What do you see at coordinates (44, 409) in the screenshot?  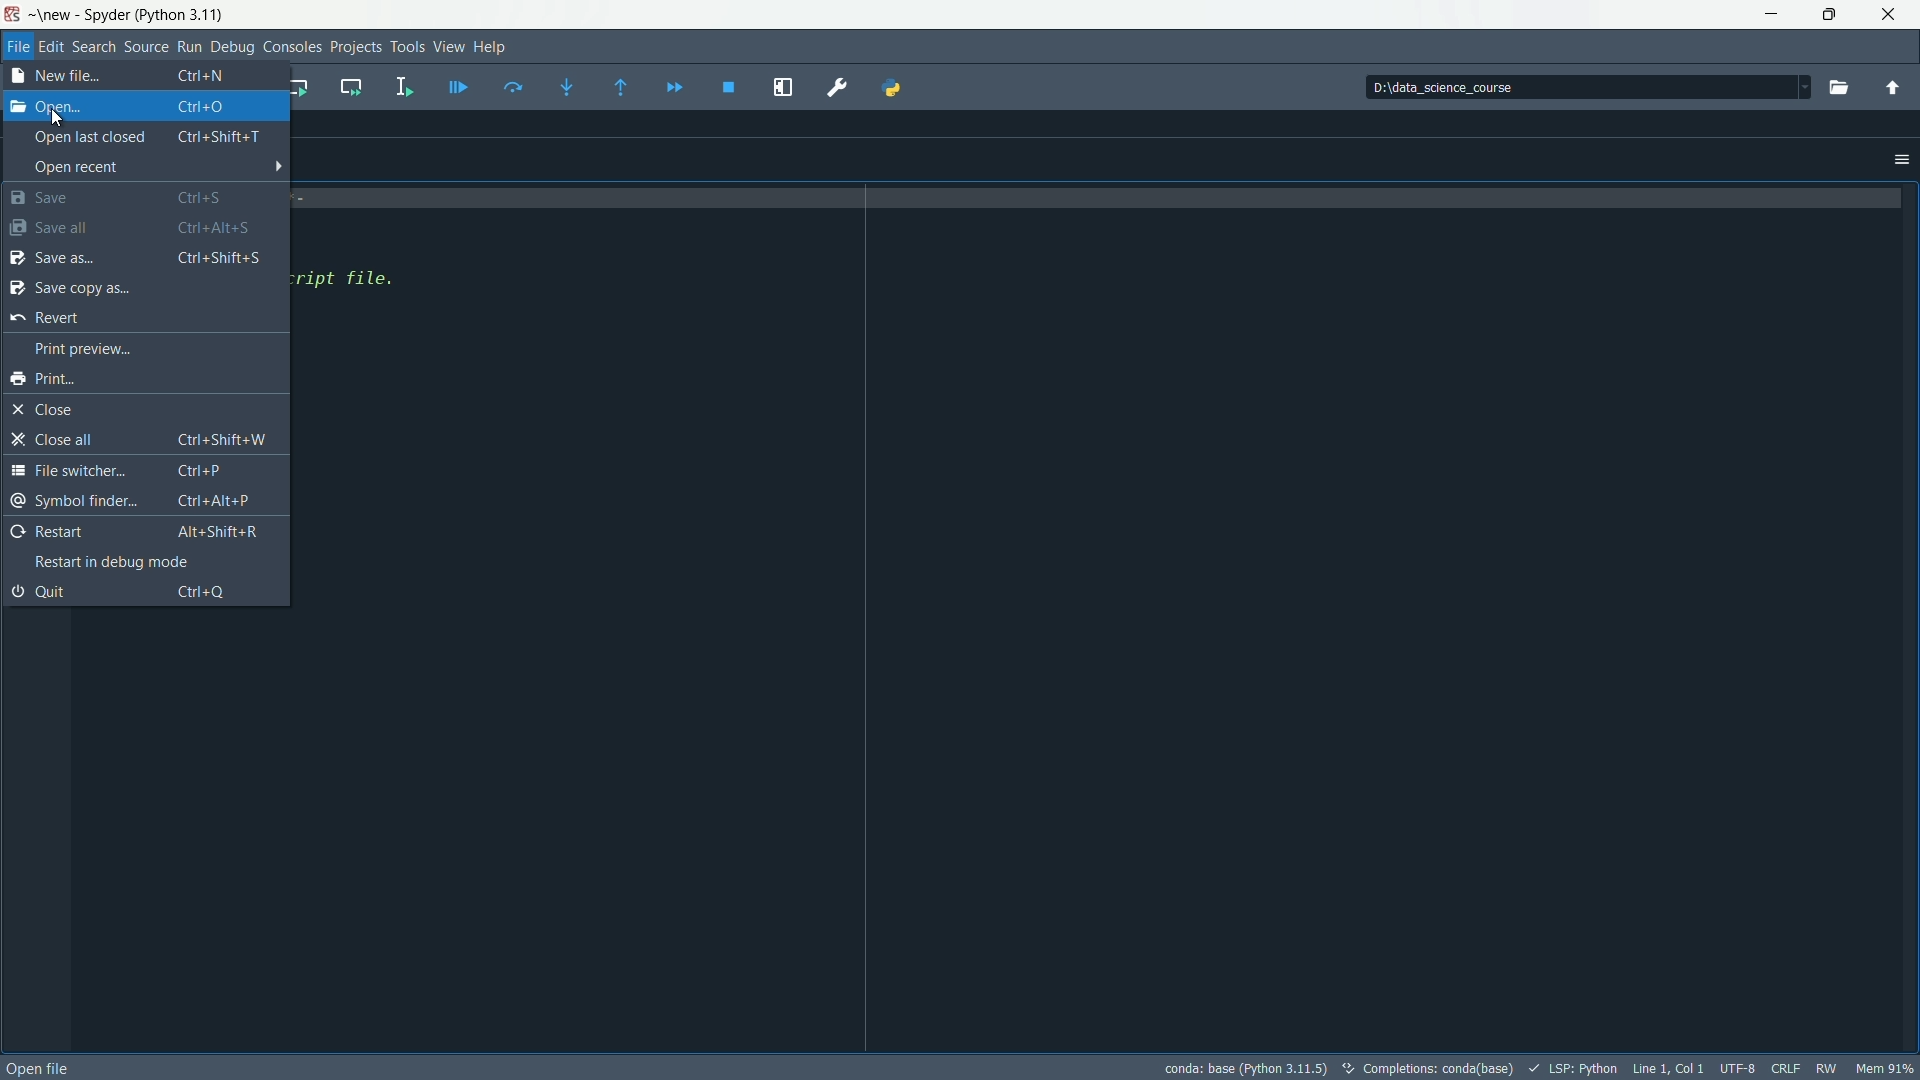 I see `close` at bounding box center [44, 409].